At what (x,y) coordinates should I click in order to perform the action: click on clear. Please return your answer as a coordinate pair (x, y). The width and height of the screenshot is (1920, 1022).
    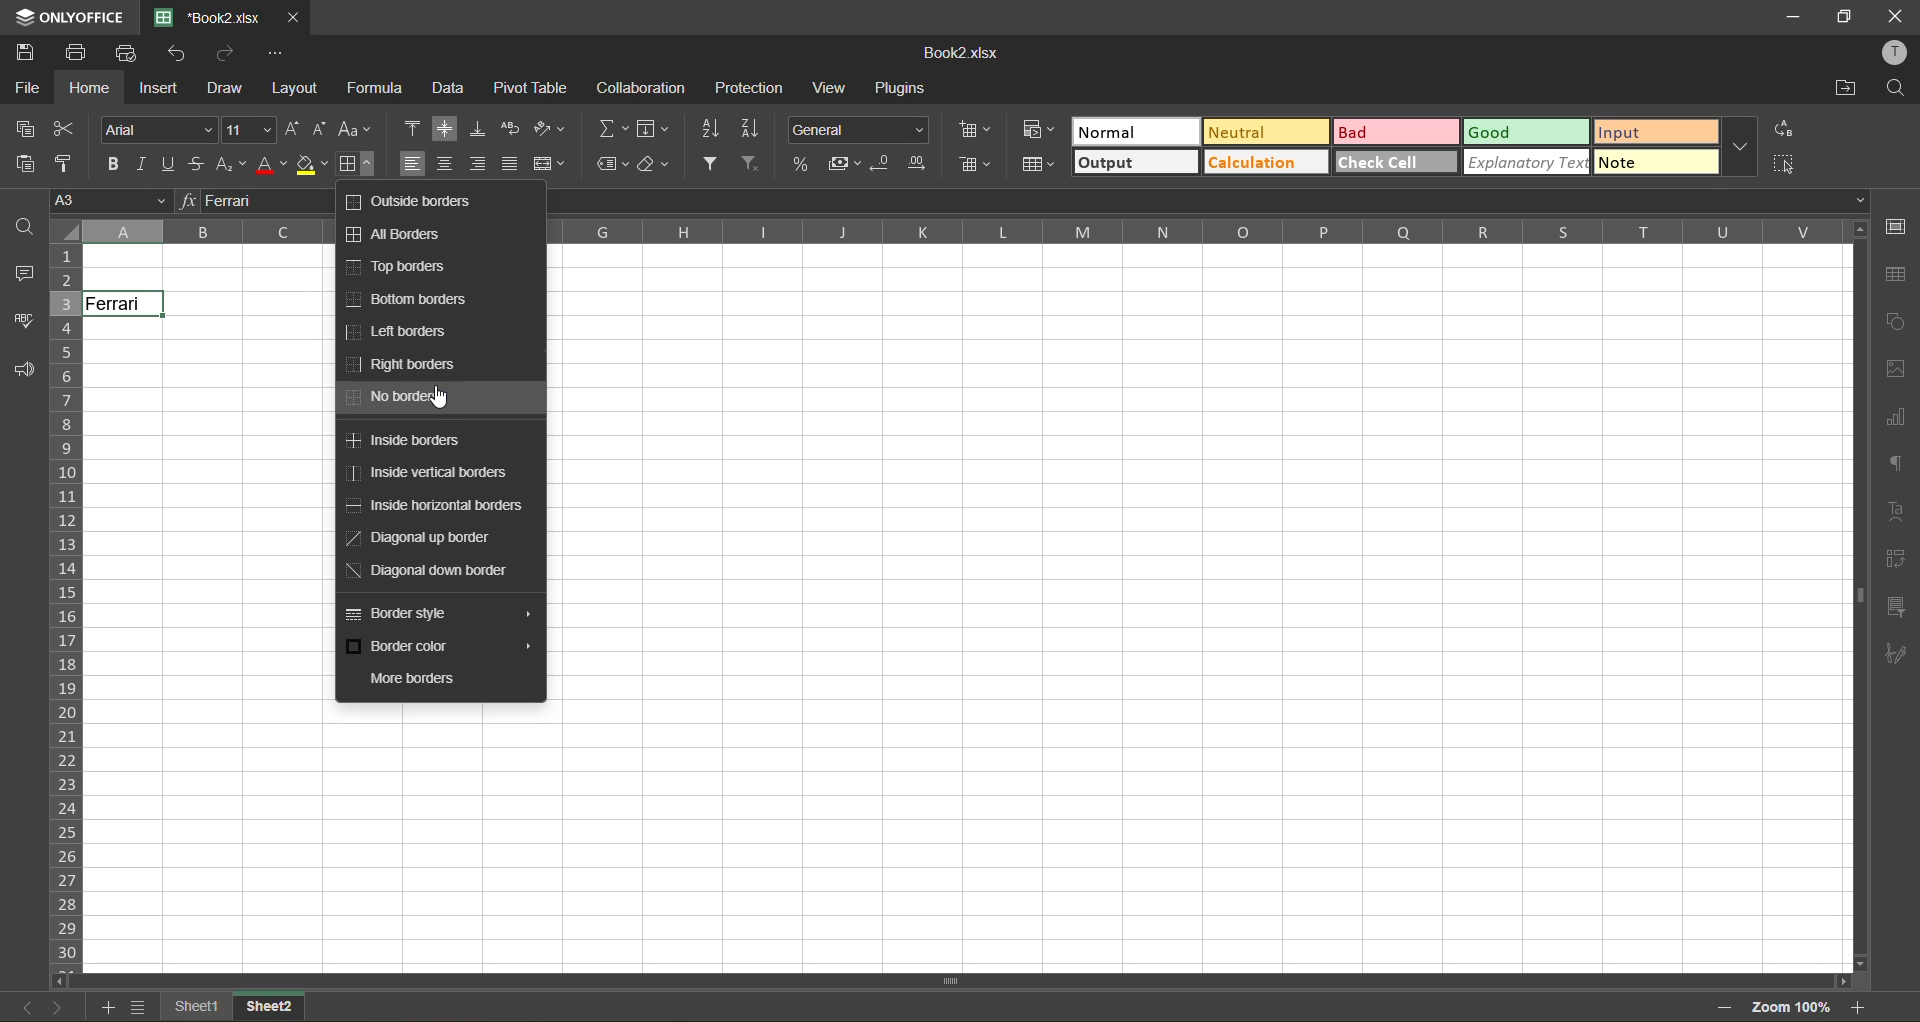
    Looking at the image, I should click on (657, 169).